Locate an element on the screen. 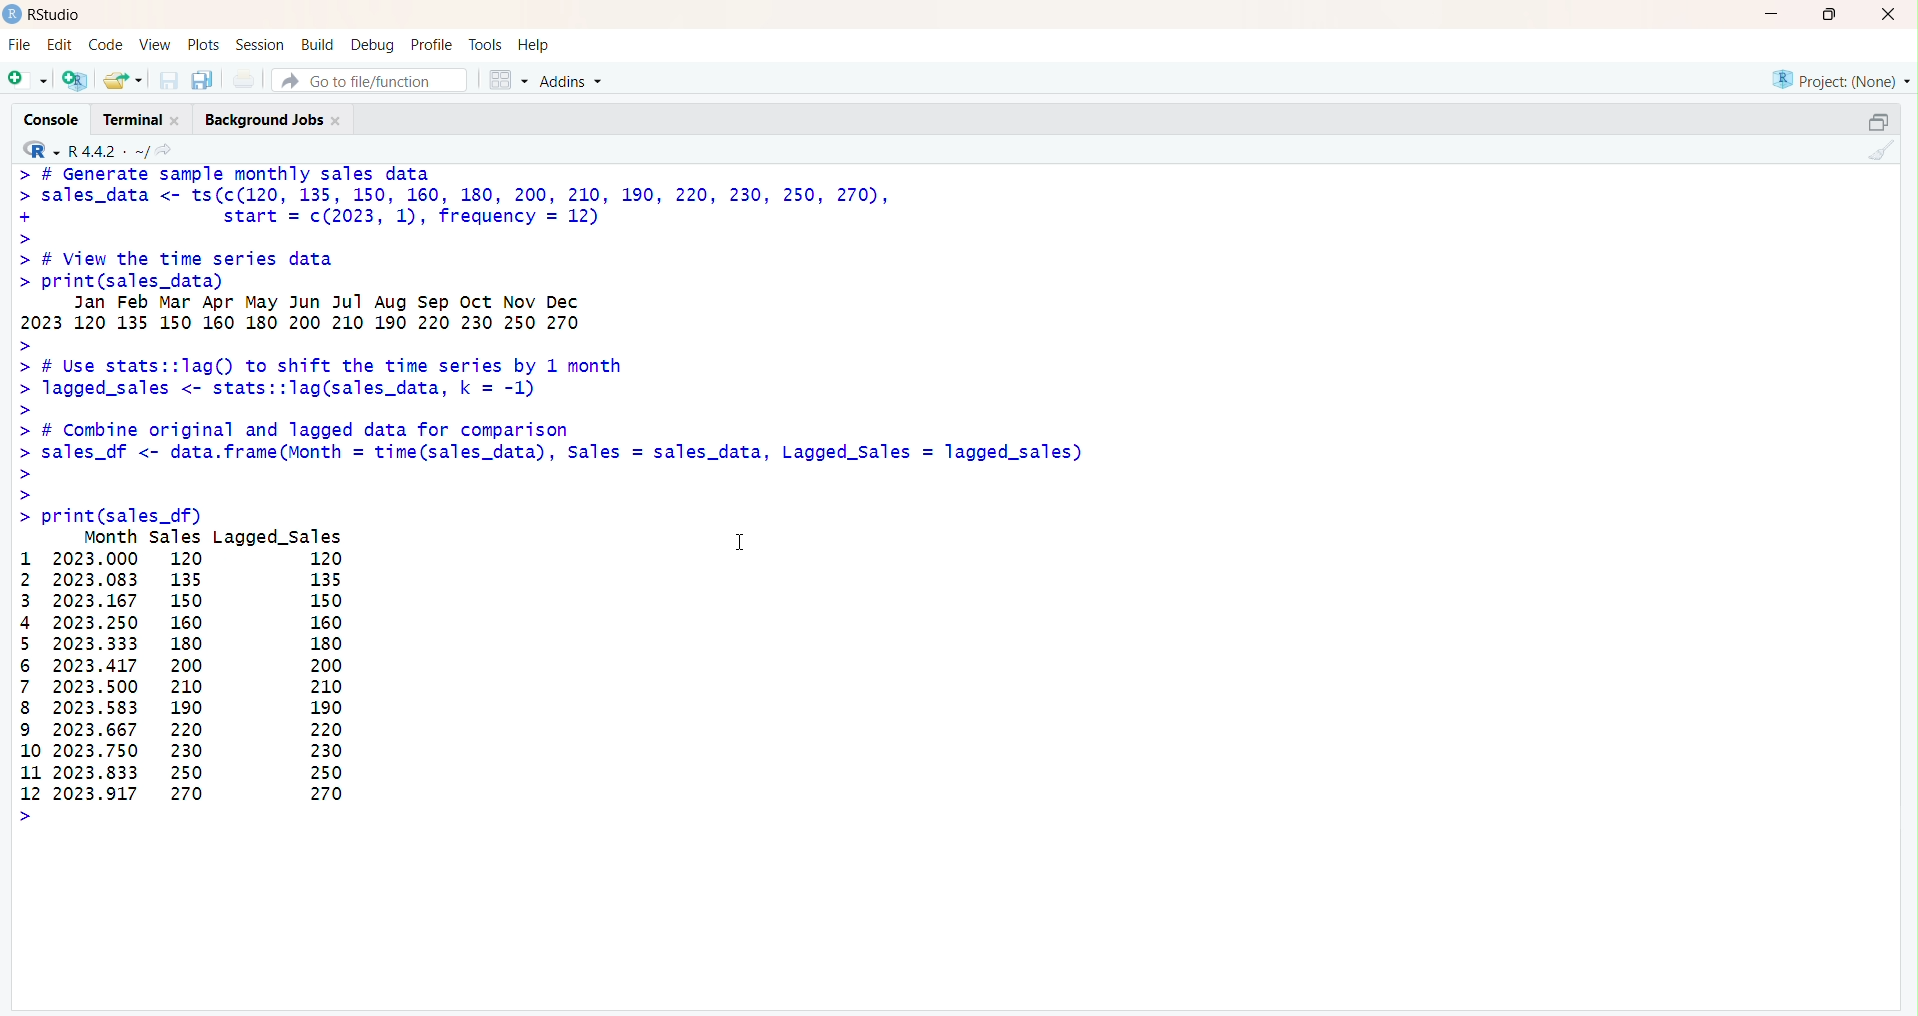  code is located at coordinates (107, 46).